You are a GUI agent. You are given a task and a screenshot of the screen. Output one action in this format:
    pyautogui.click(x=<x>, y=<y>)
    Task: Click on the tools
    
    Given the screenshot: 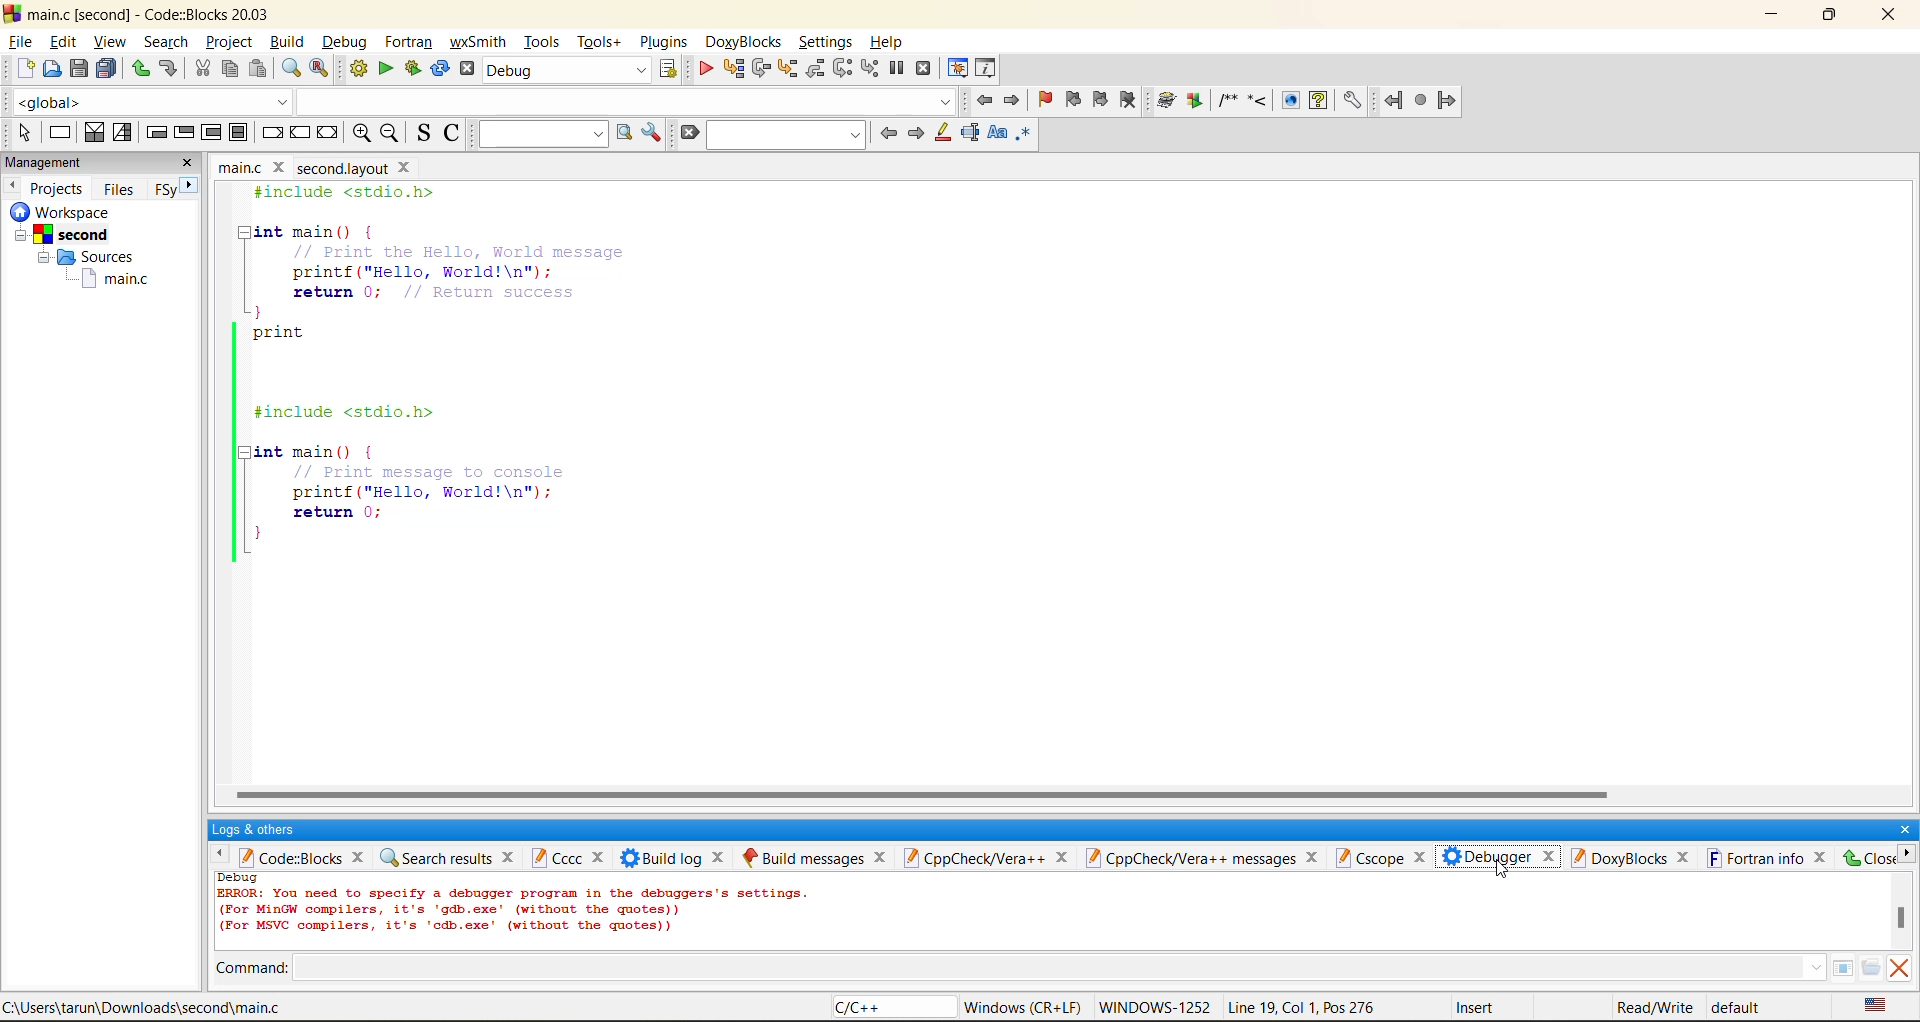 What is the action you would take?
    pyautogui.click(x=540, y=42)
    